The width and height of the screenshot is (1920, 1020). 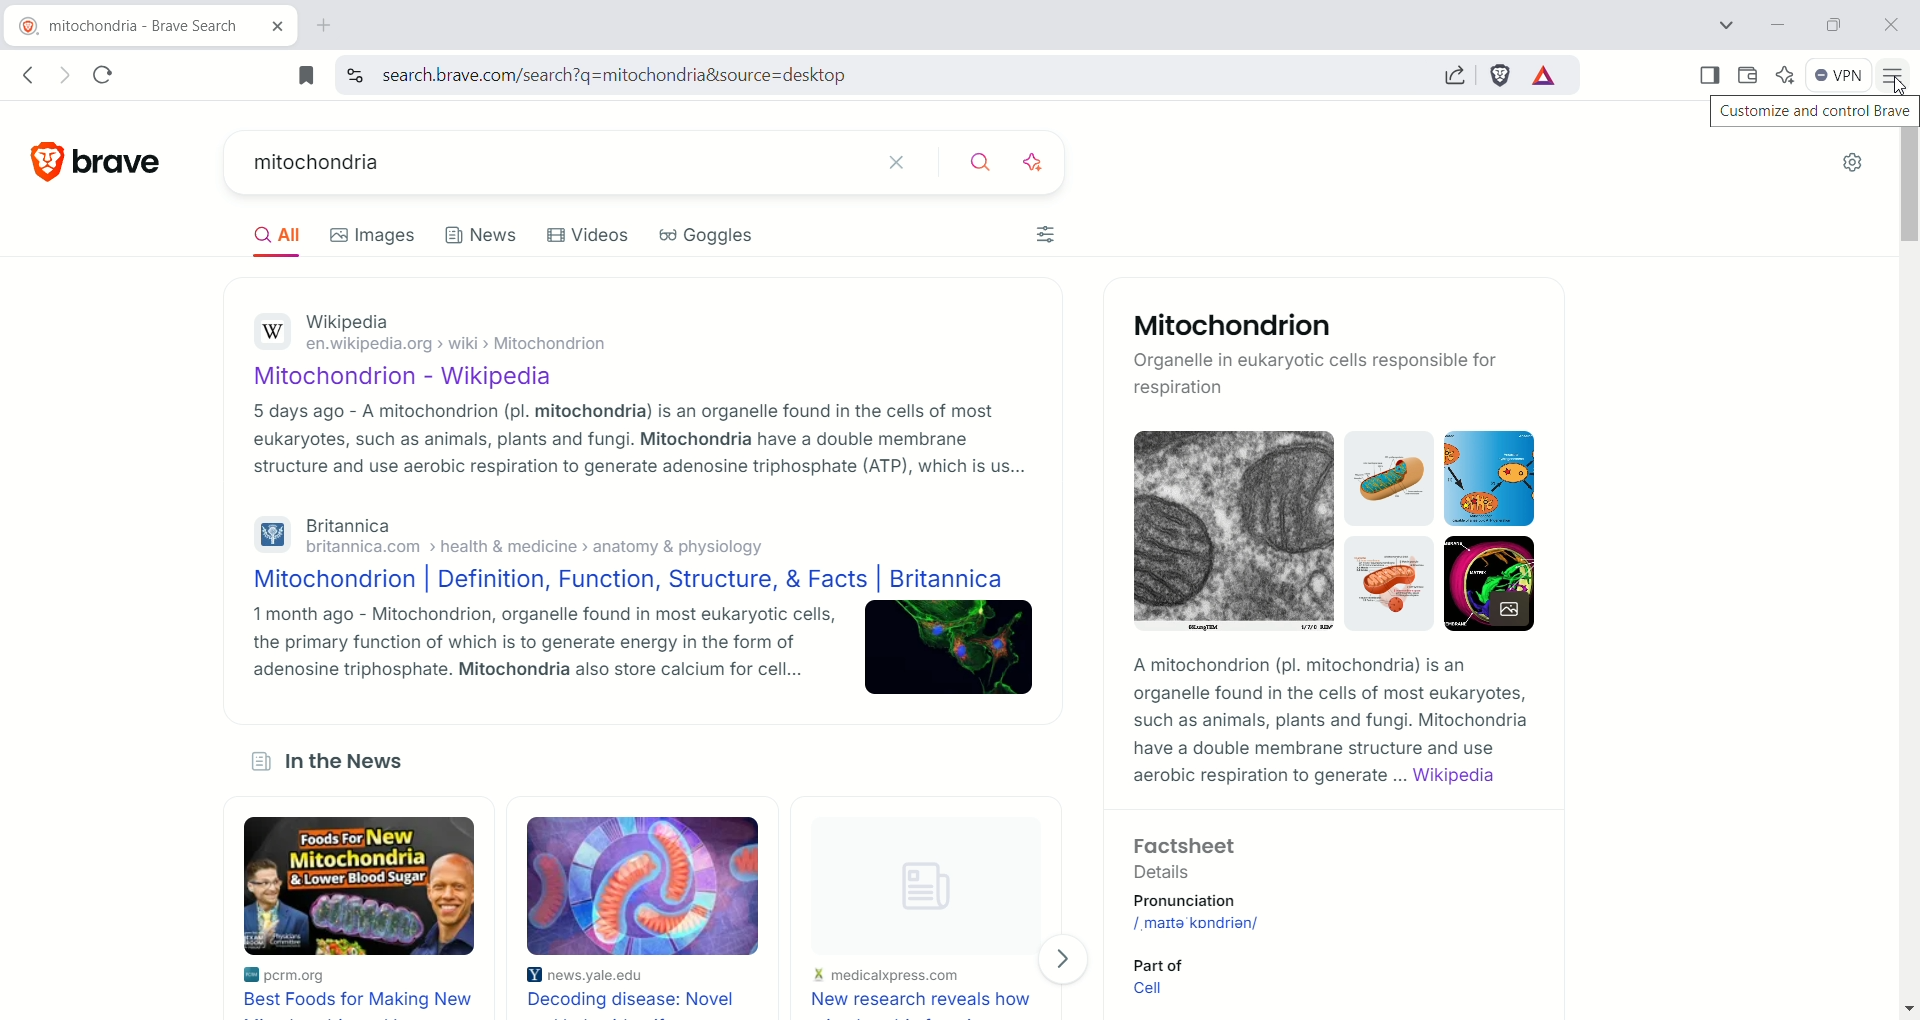 I want to click on VPN, so click(x=1838, y=74).